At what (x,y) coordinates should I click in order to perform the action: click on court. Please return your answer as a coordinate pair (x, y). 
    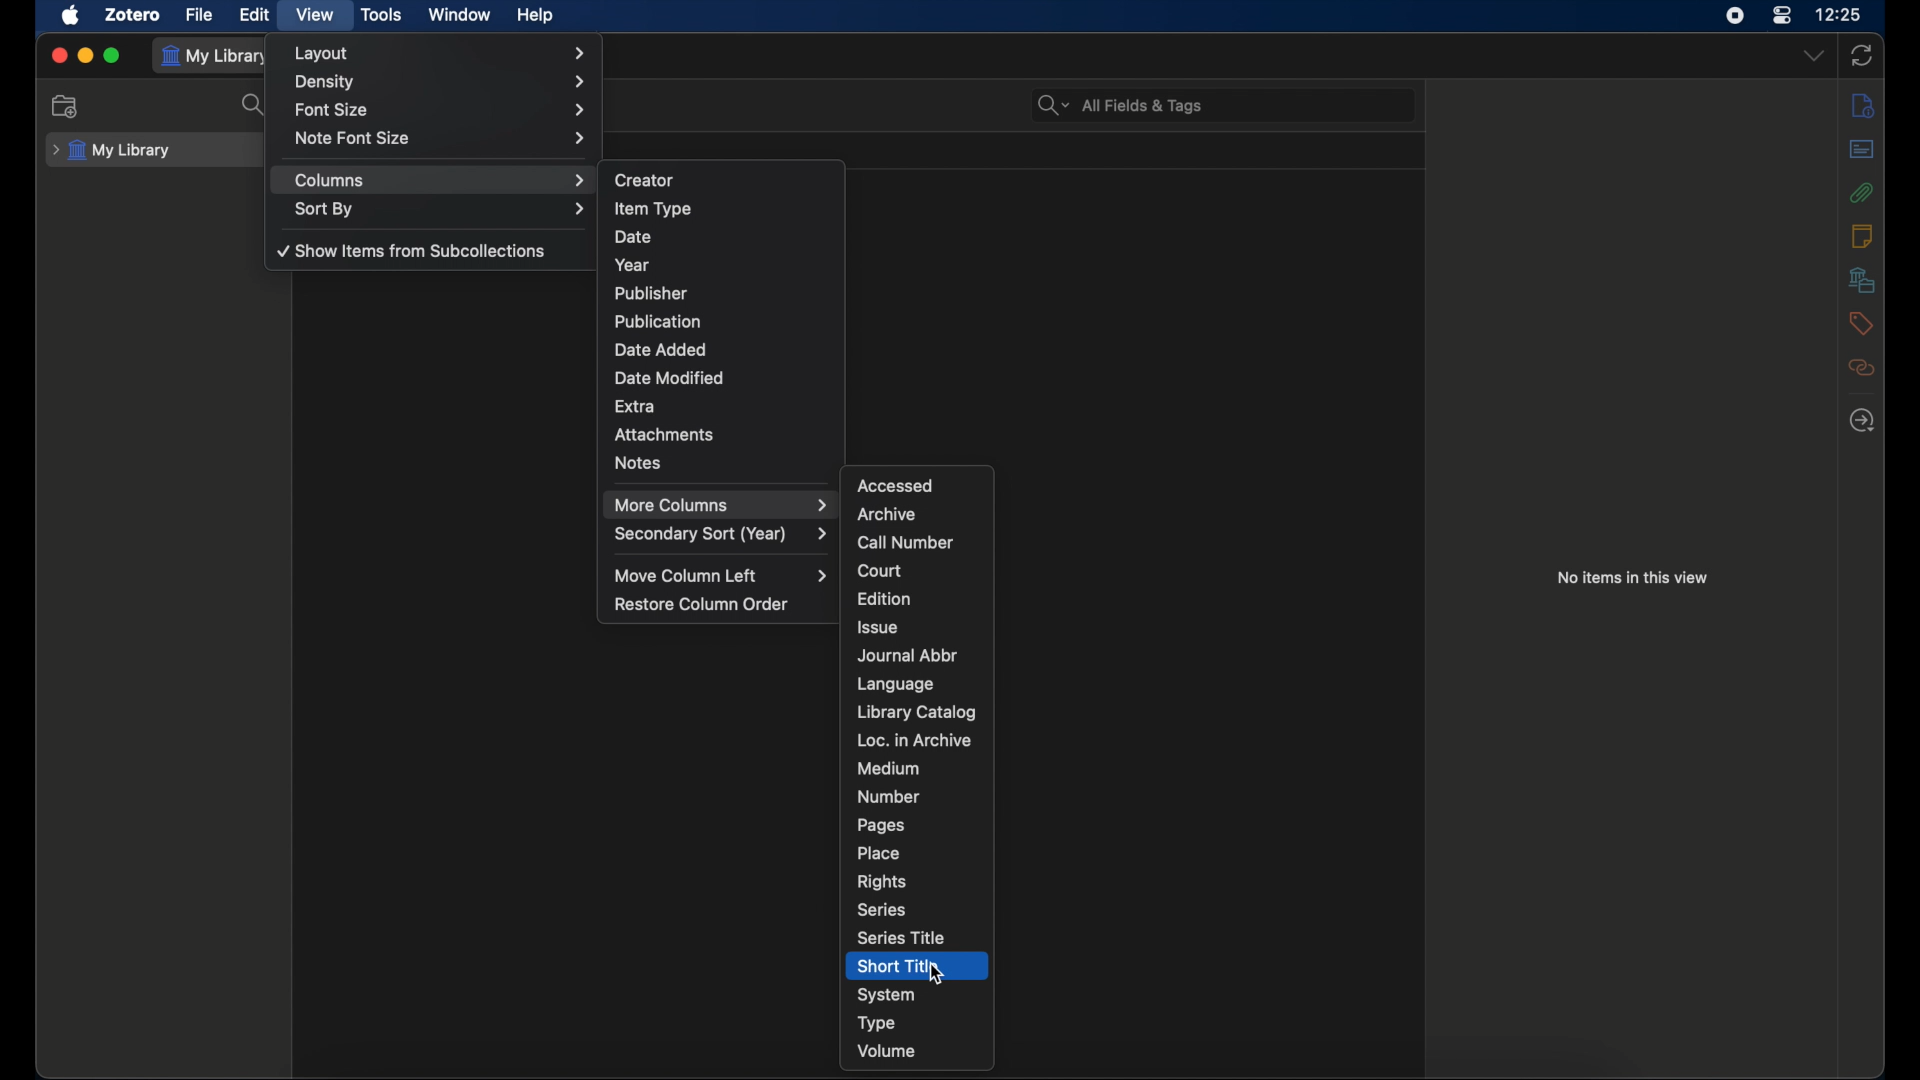
    Looking at the image, I should click on (880, 570).